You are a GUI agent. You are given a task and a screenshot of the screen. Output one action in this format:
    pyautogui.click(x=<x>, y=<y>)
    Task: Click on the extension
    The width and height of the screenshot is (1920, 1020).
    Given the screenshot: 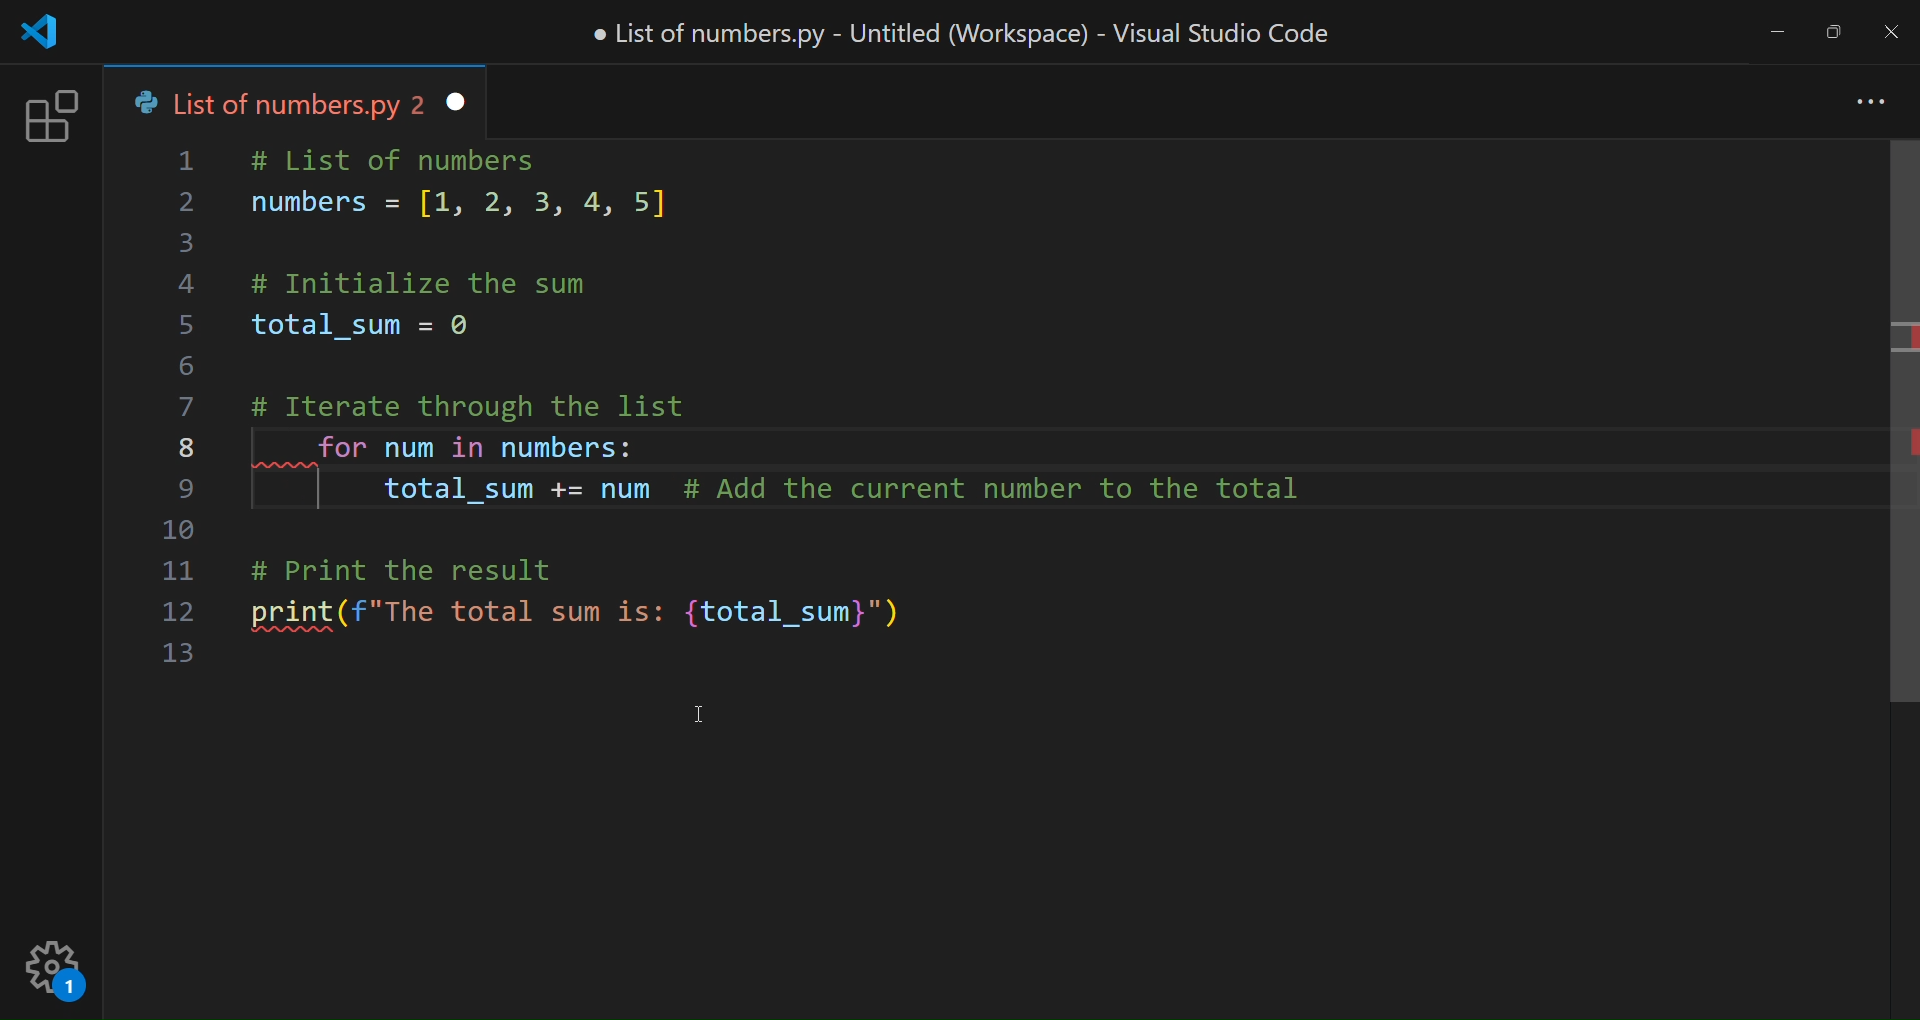 What is the action you would take?
    pyautogui.click(x=50, y=117)
    